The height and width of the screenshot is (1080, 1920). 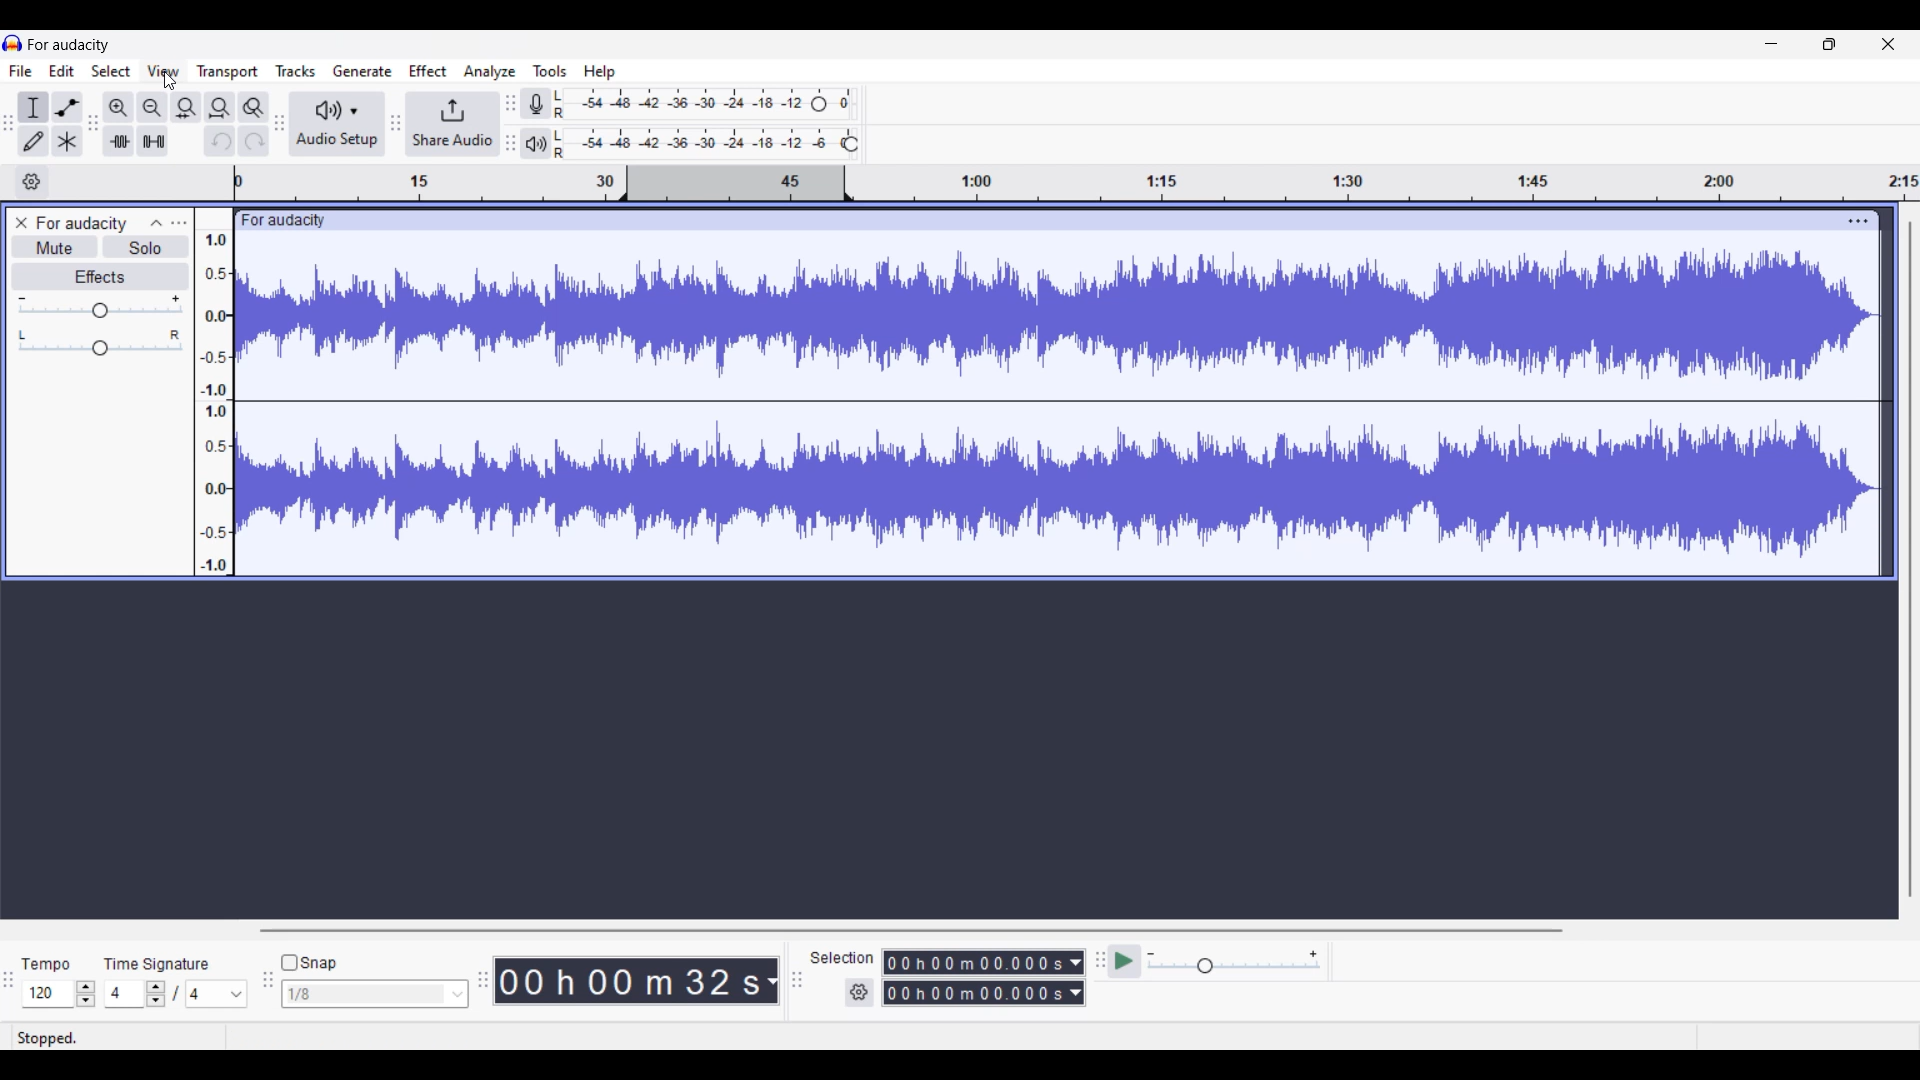 I want to click on click to drag, so click(x=1038, y=221).